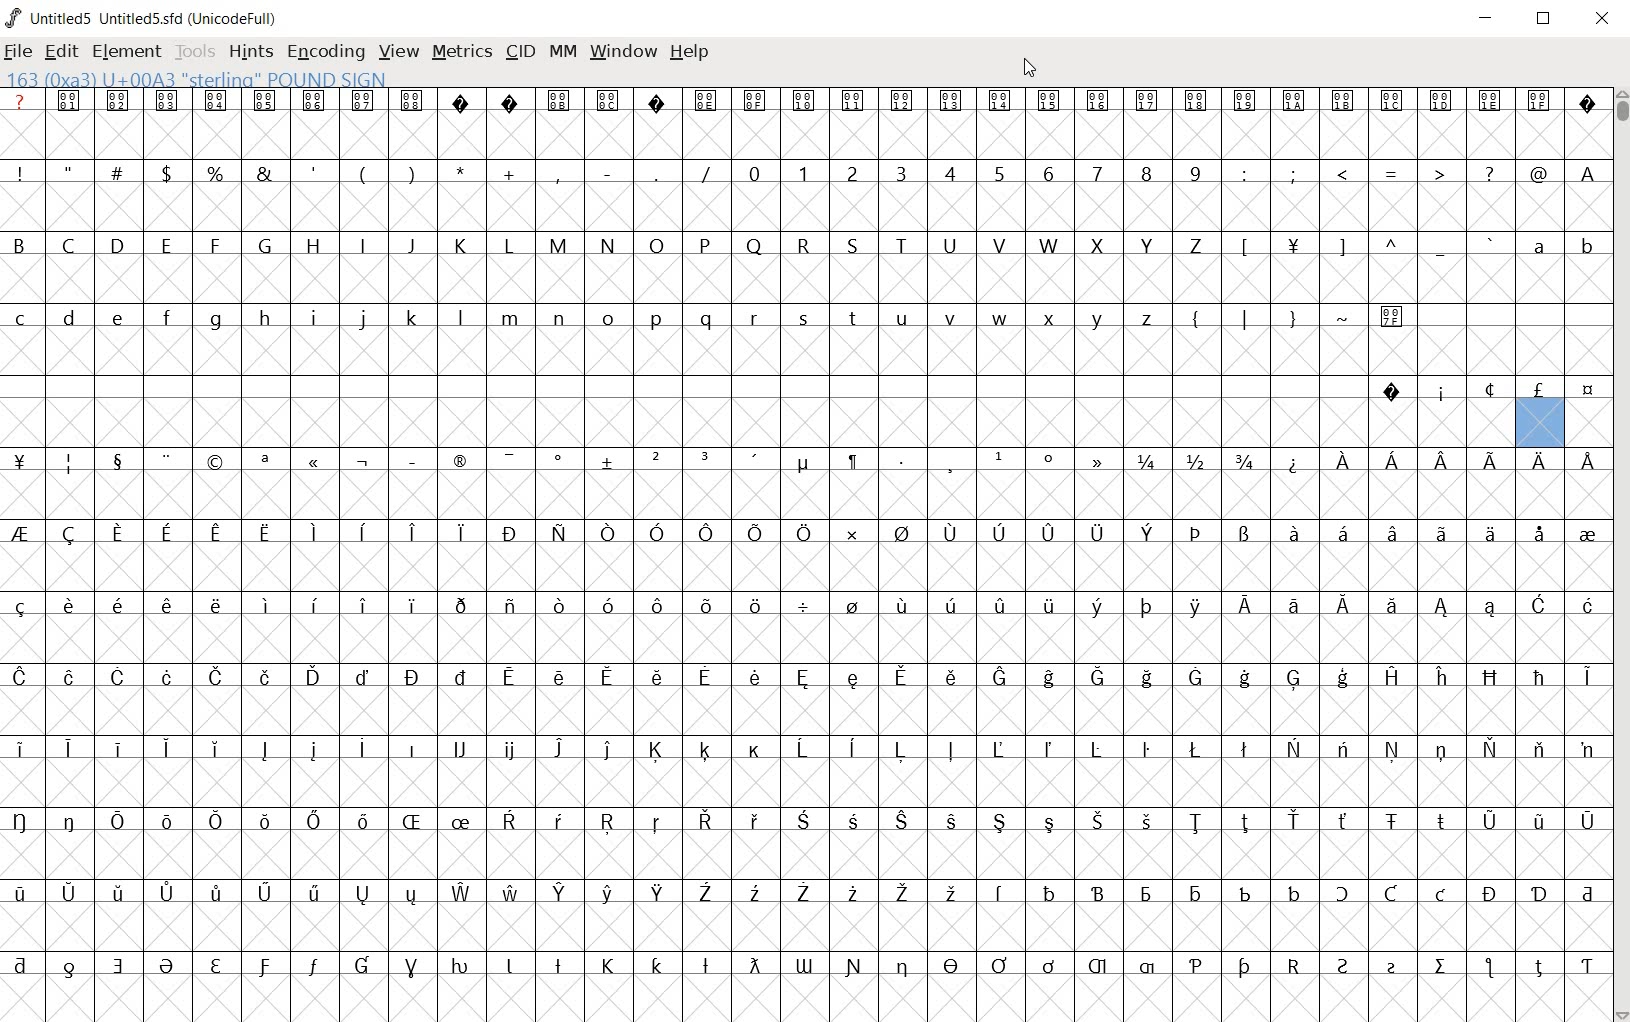  I want to click on w, so click(998, 318).